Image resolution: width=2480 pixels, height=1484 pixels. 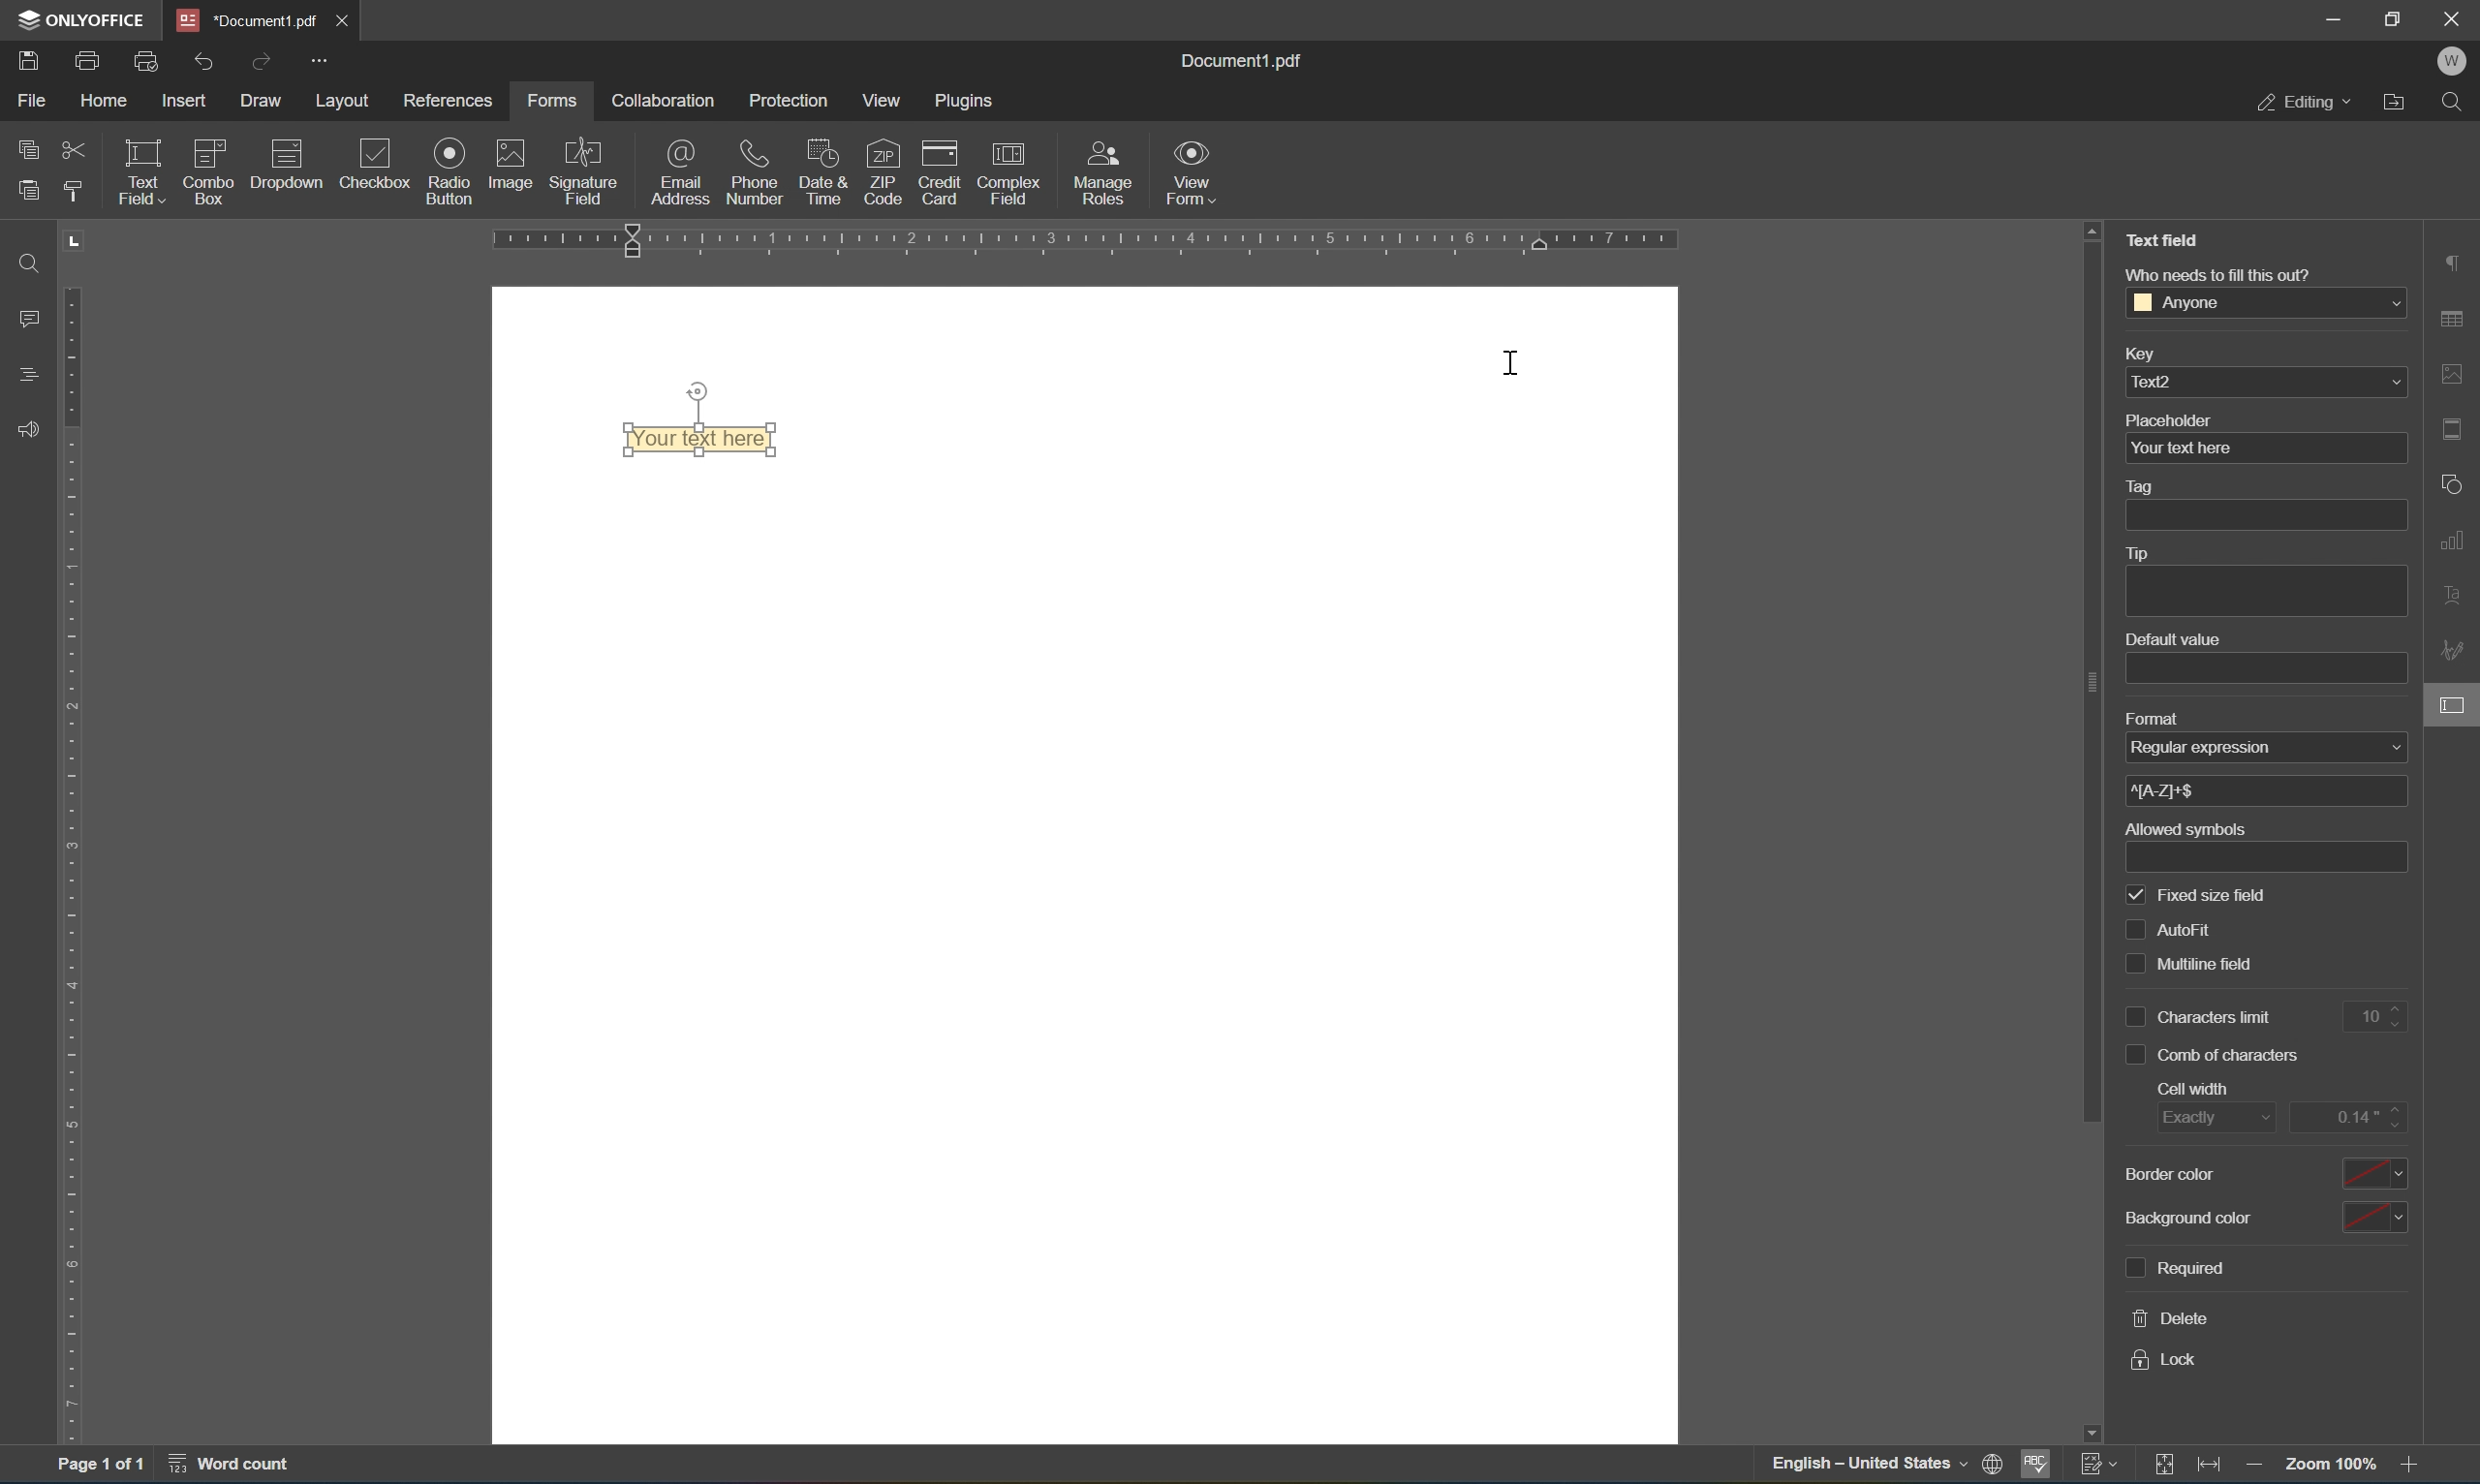 I want to click on copy style, so click(x=71, y=196).